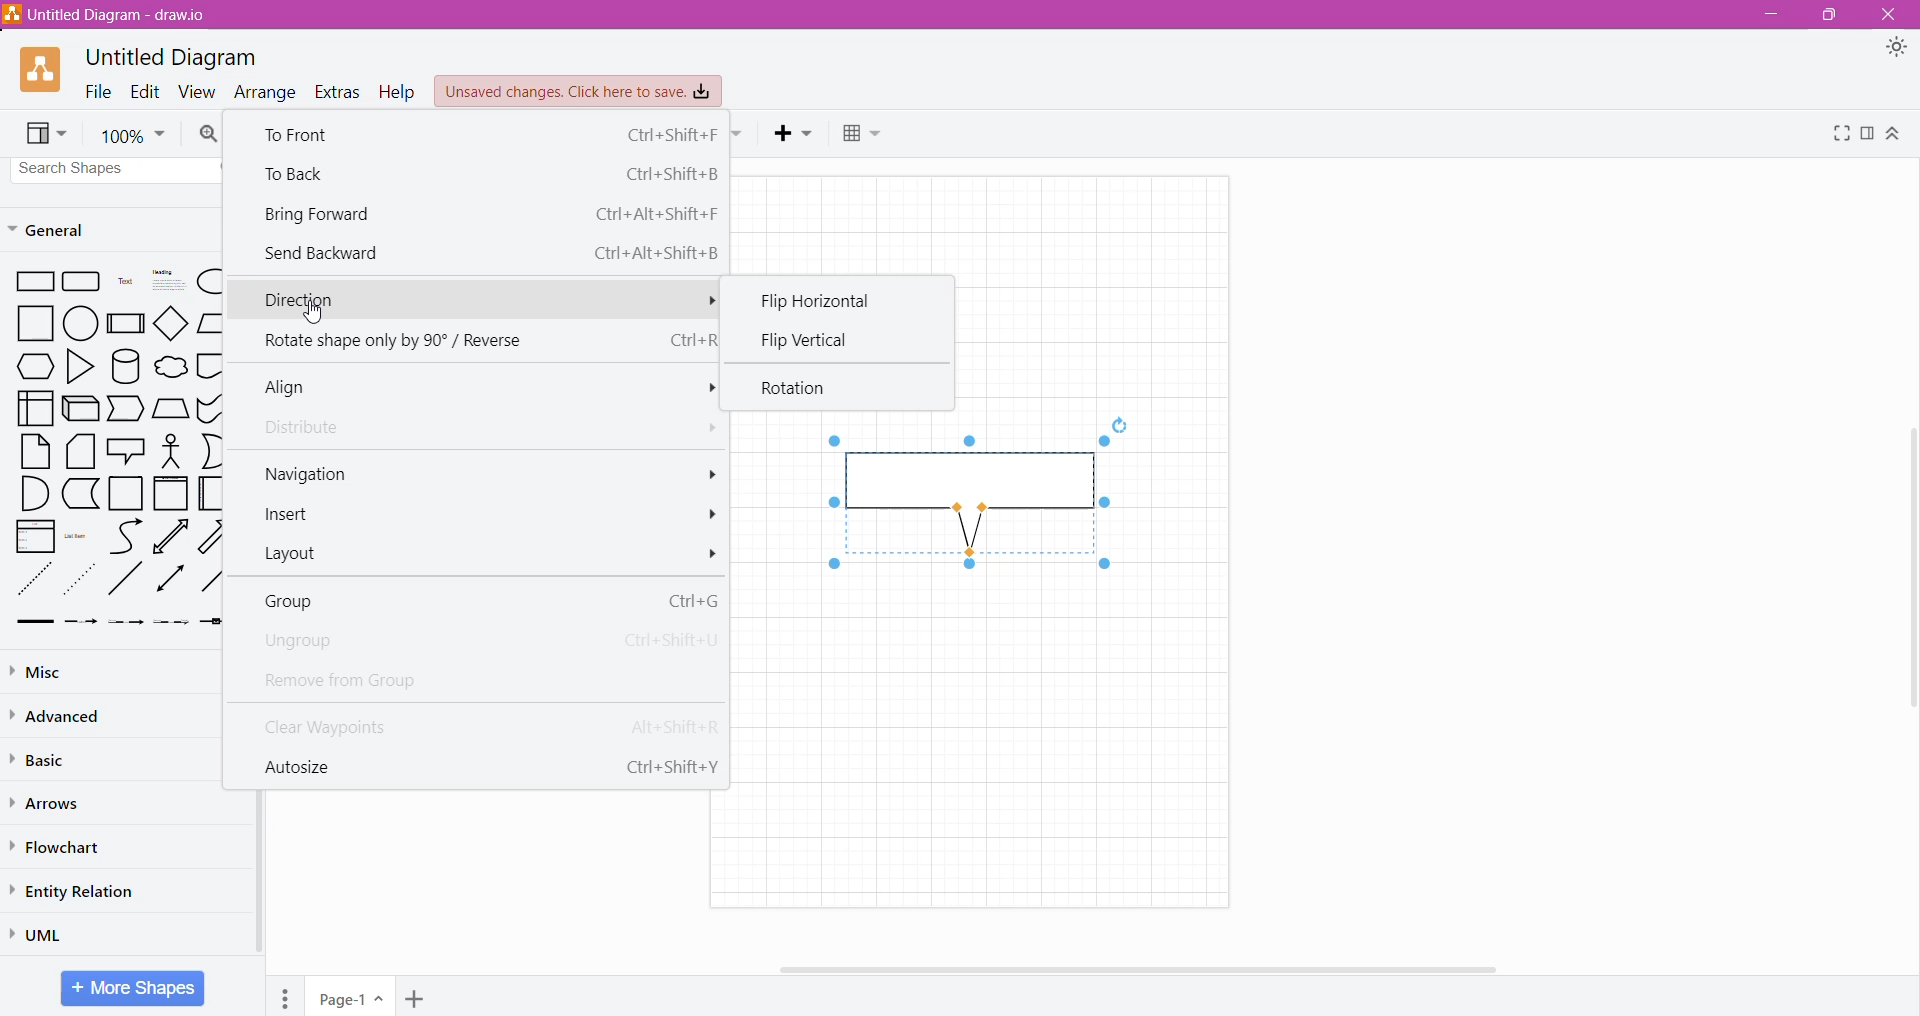  I want to click on Rightward Thick Arrow, so click(212, 578).